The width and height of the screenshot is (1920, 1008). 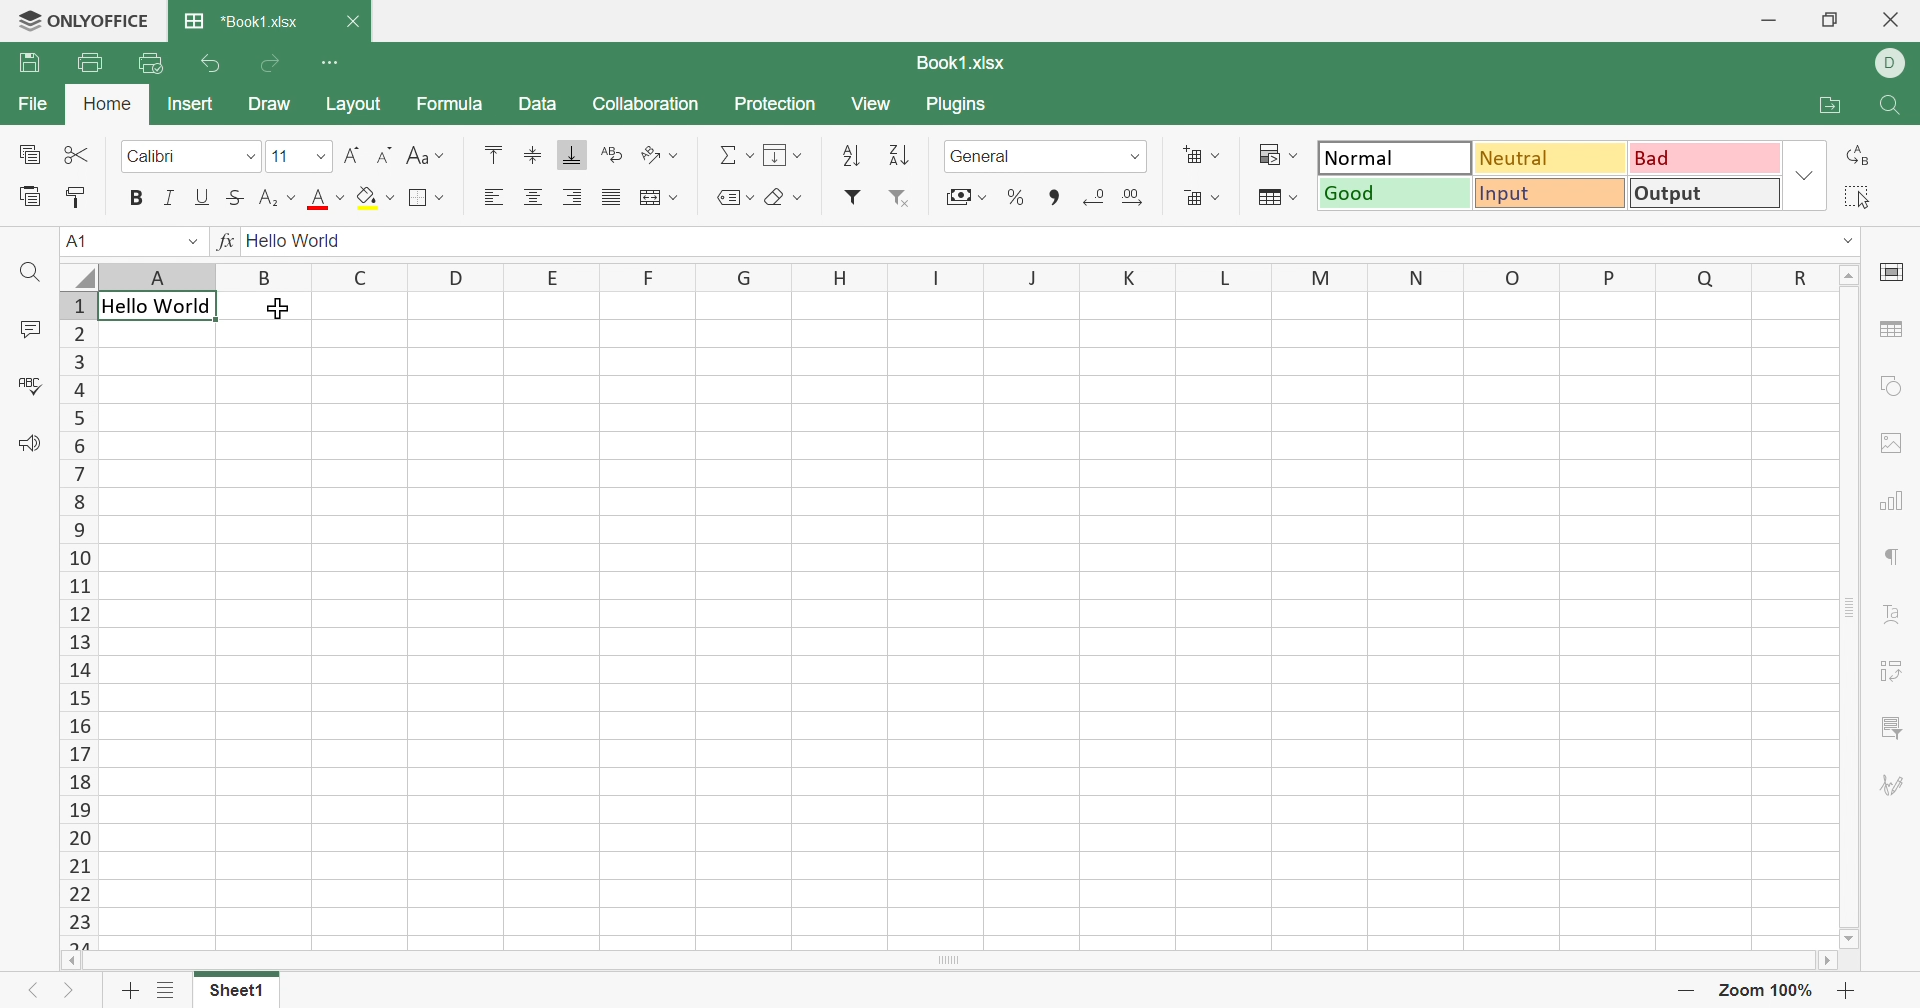 I want to click on Drop down, so click(x=1807, y=176).